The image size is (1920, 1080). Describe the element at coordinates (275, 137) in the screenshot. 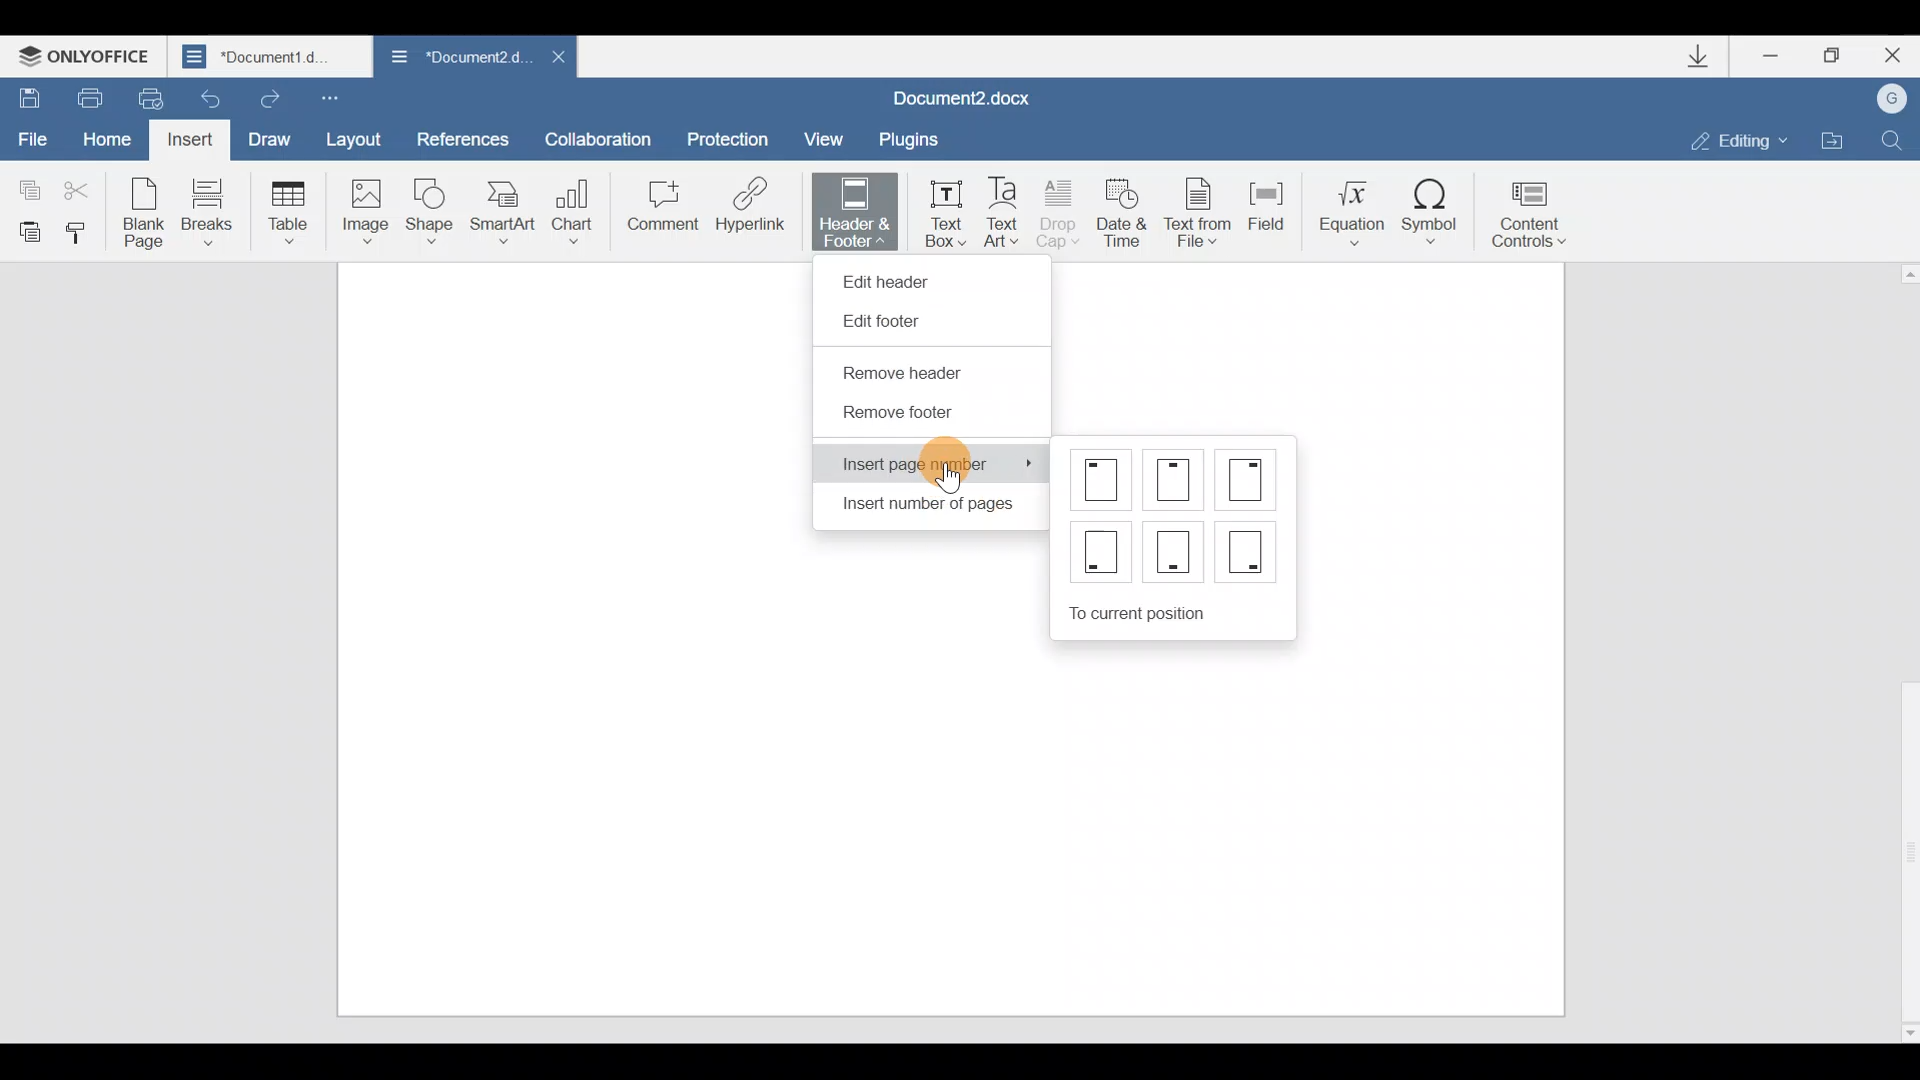

I see `Draw` at that location.